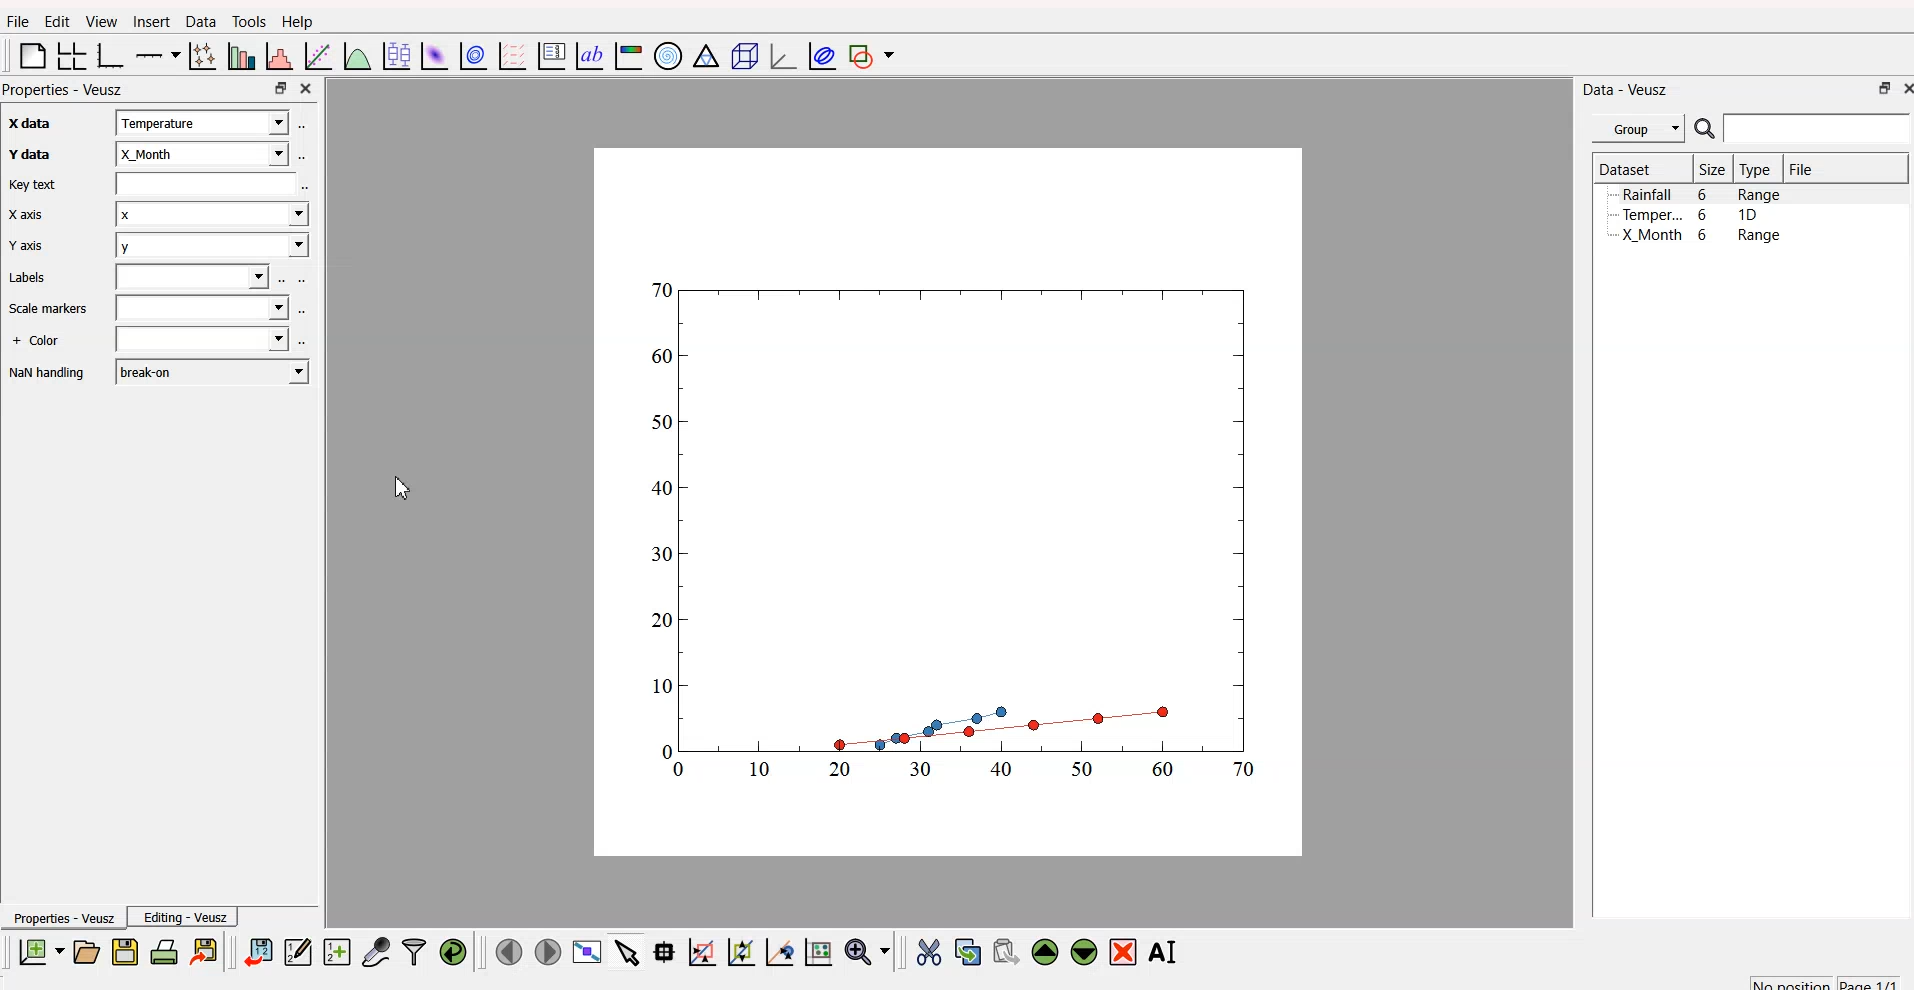 This screenshot has height=990, width=1914. Describe the element at coordinates (309, 89) in the screenshot. I see `close` at that location.